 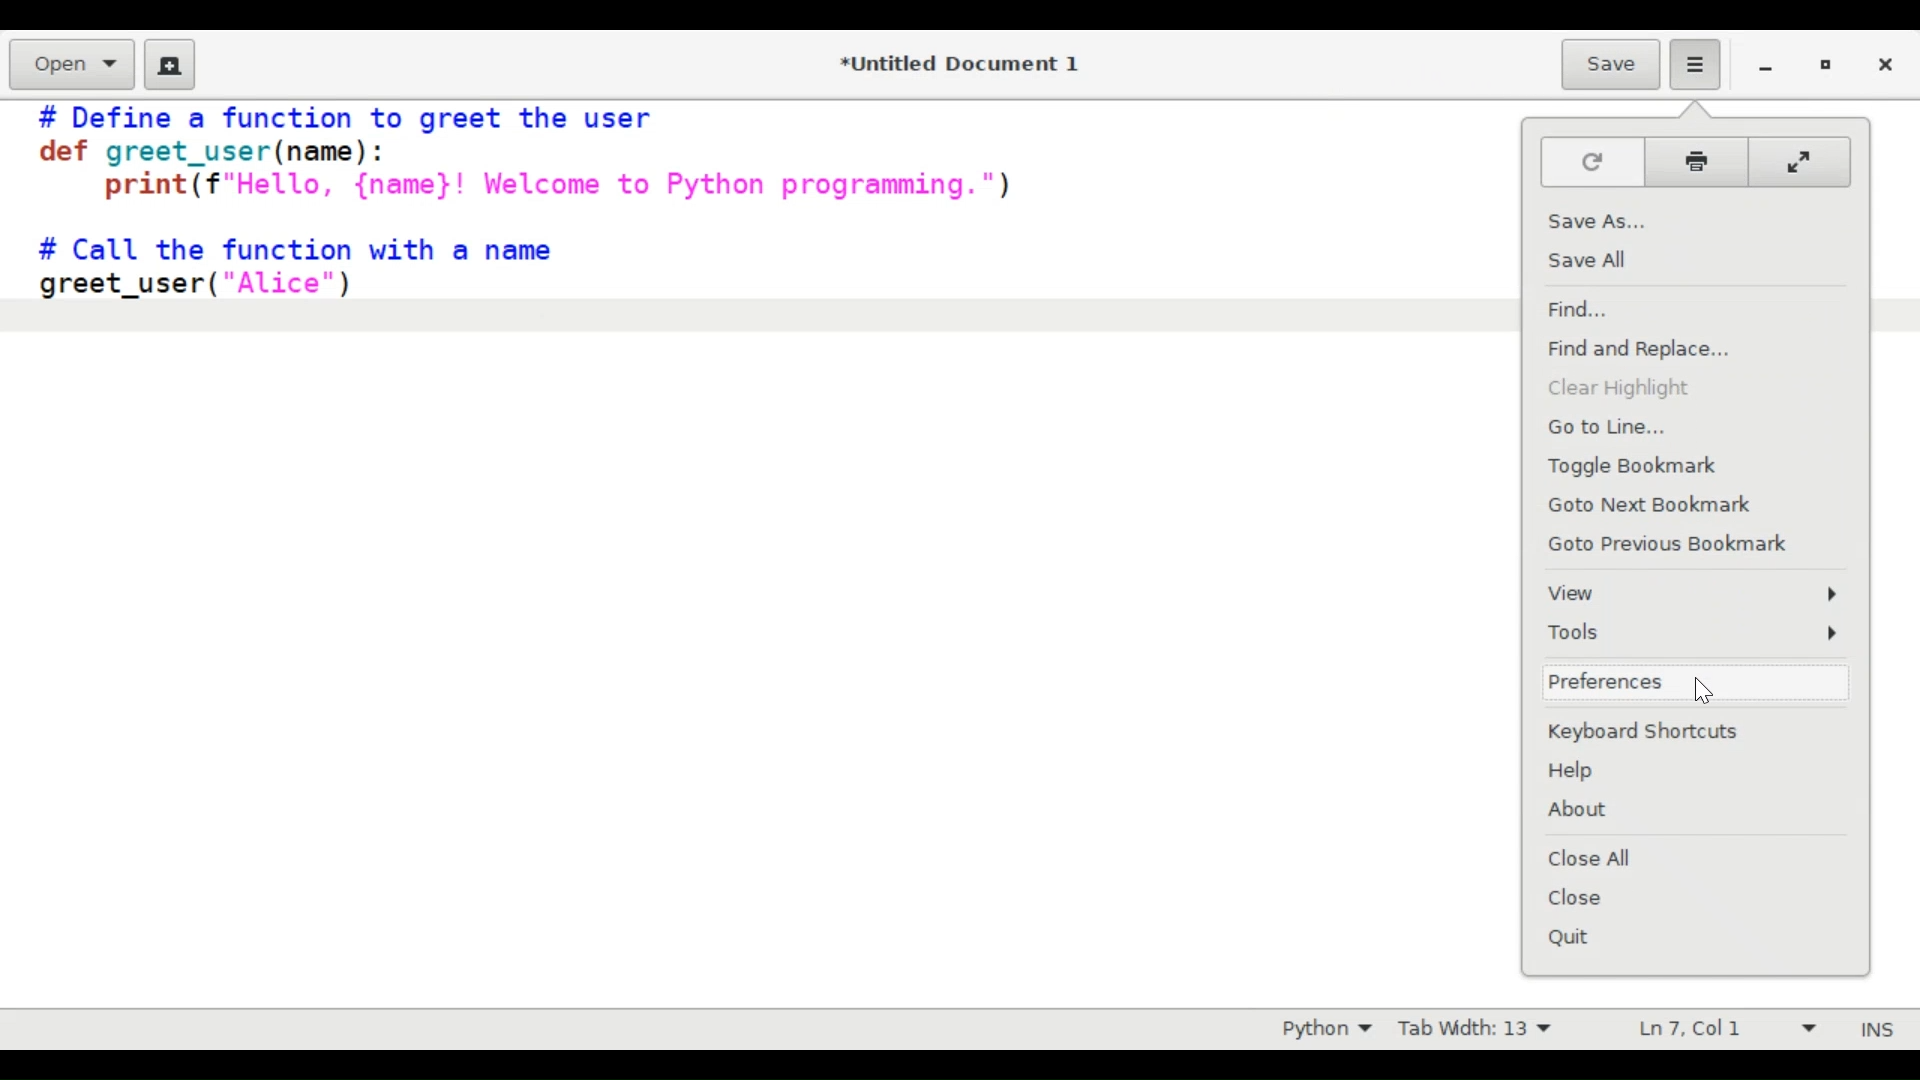 What do you see at coordinates (965, 65) in the screenshot?
I see `Document name` at bounding box center [965, 65].